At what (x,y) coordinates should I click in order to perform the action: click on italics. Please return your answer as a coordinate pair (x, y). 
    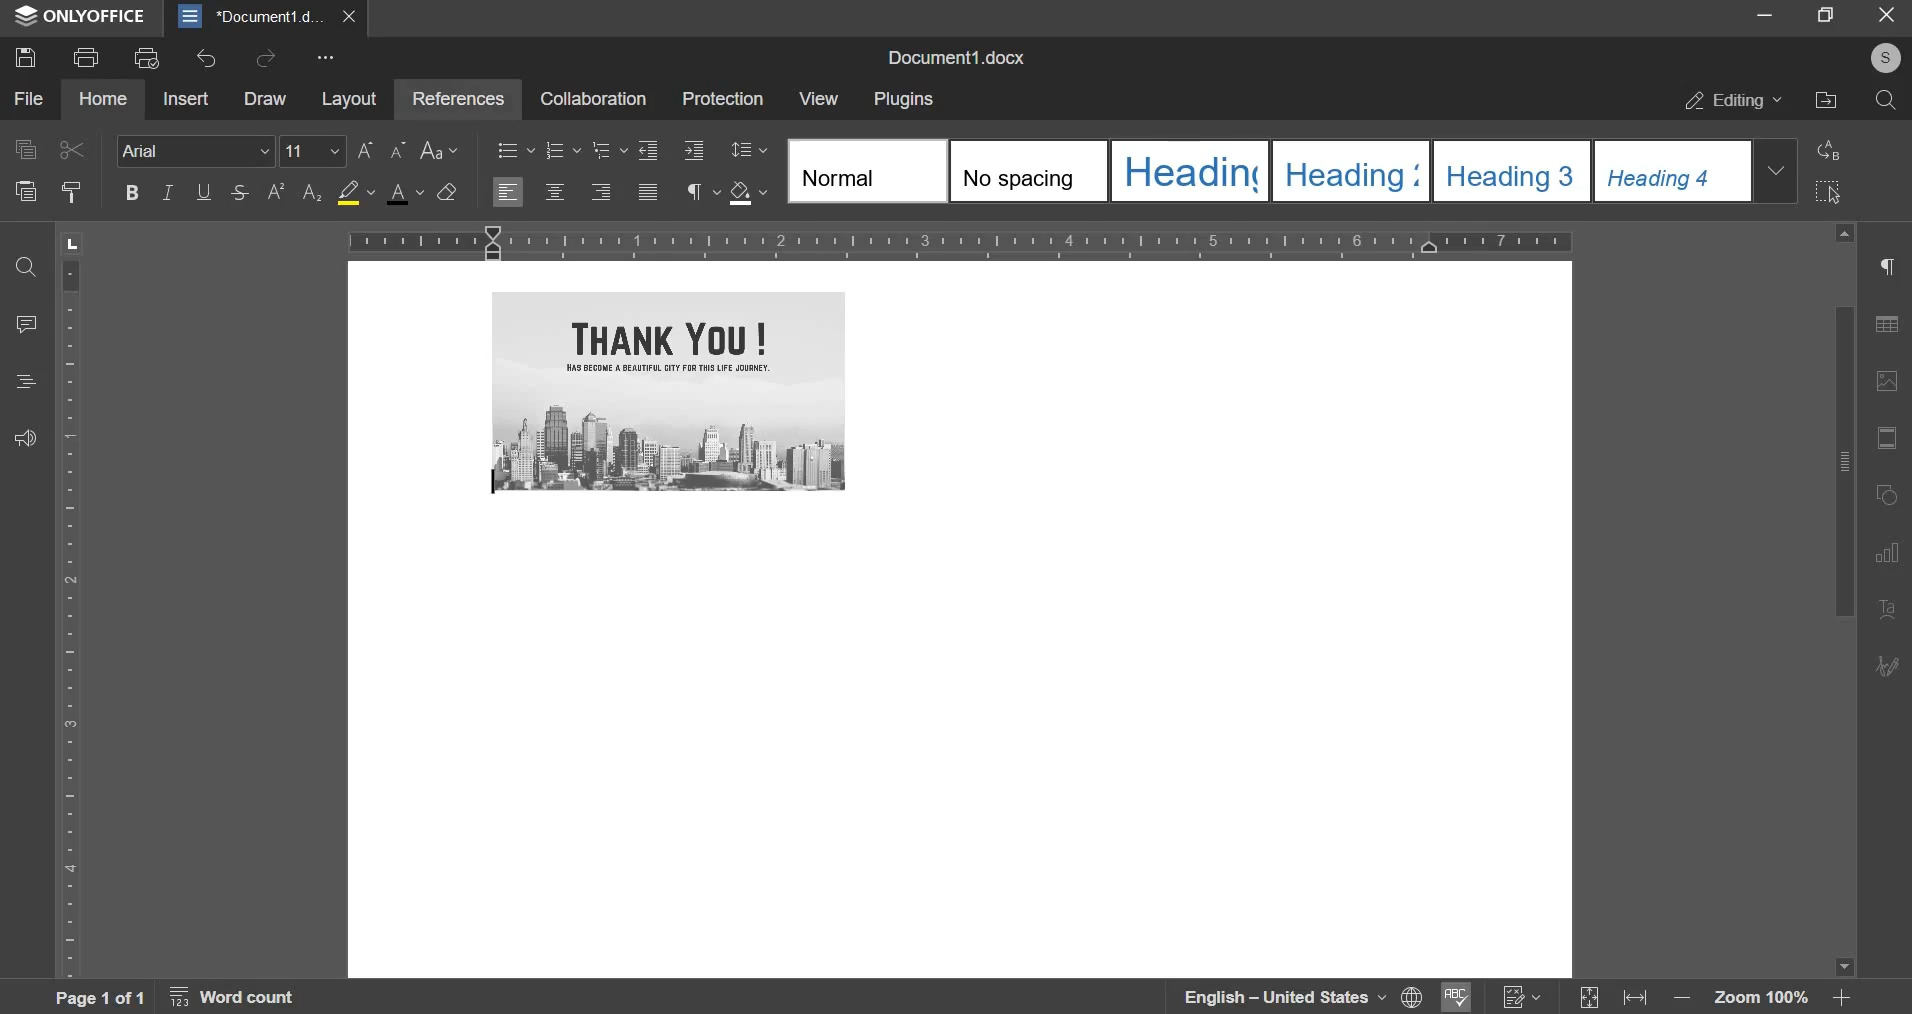
    Looking at the image, I should click on (166, 192).